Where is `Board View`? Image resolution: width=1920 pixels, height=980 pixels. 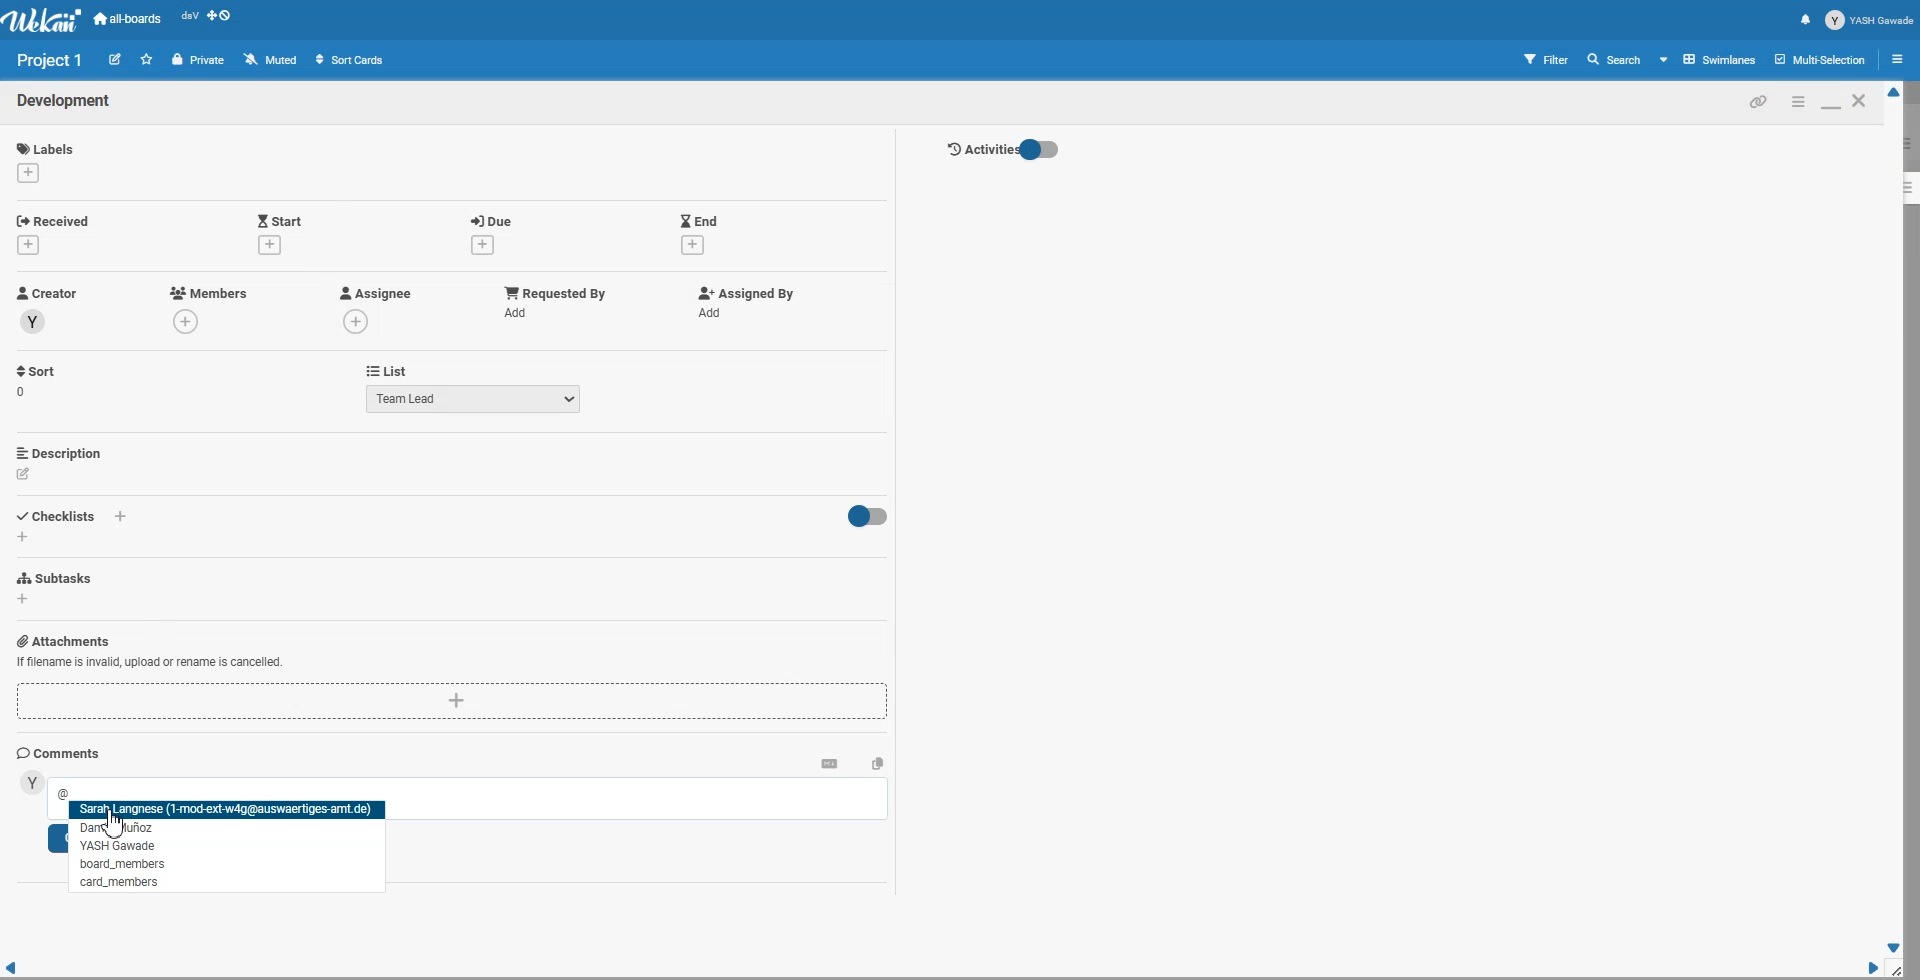
Board View is located at coordinates (1709, 59).